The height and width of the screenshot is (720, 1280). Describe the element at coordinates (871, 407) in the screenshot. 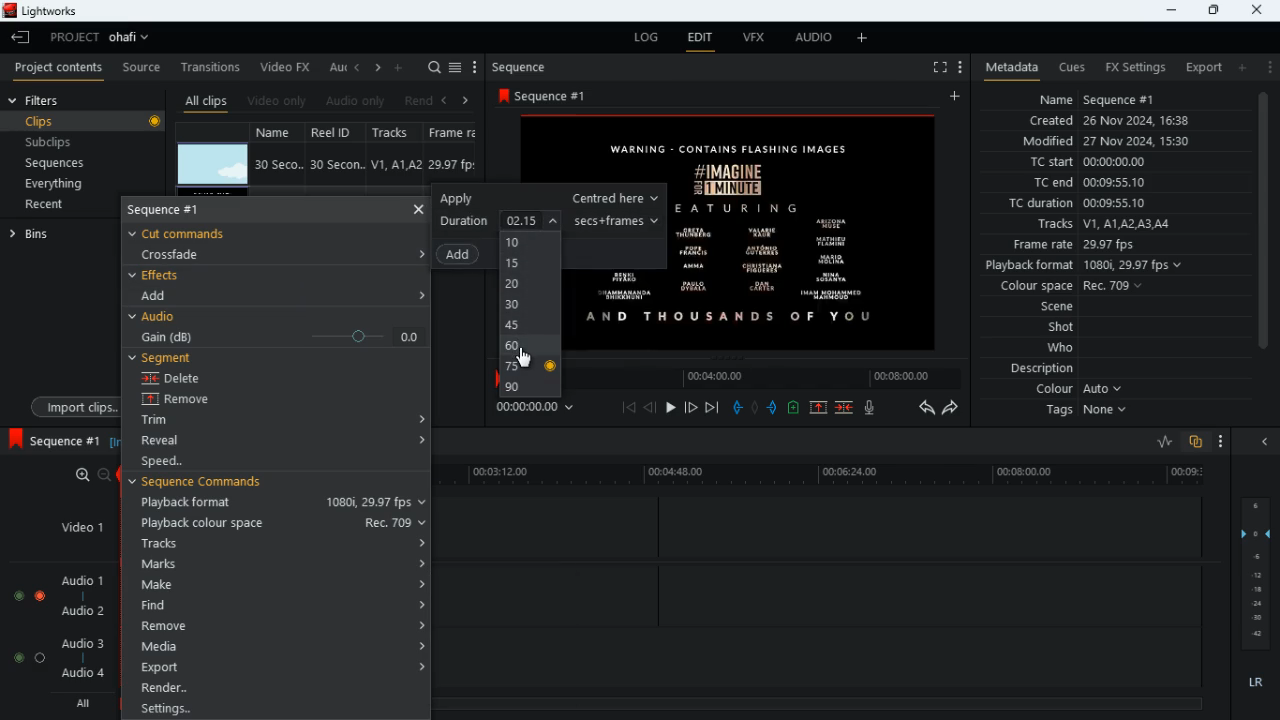

I see `mic` at that location.